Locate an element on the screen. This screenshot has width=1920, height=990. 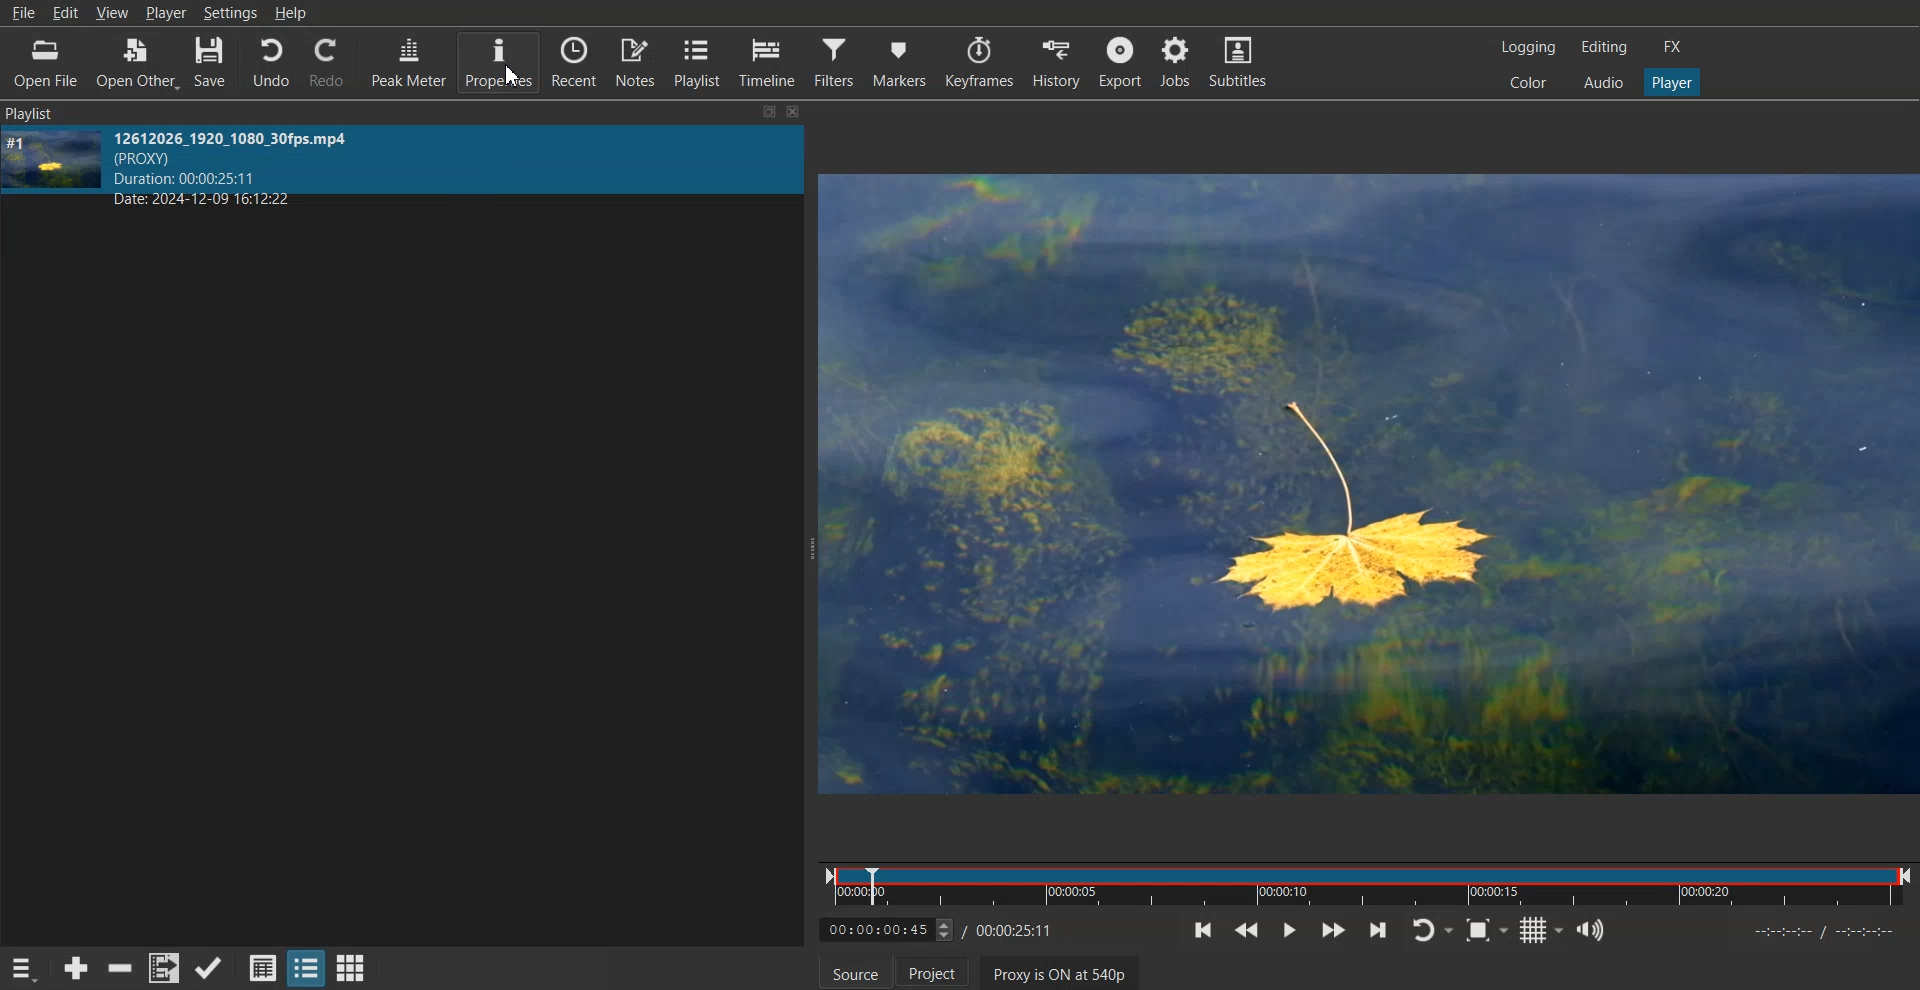
Filters is located at coordinates (835, 61).